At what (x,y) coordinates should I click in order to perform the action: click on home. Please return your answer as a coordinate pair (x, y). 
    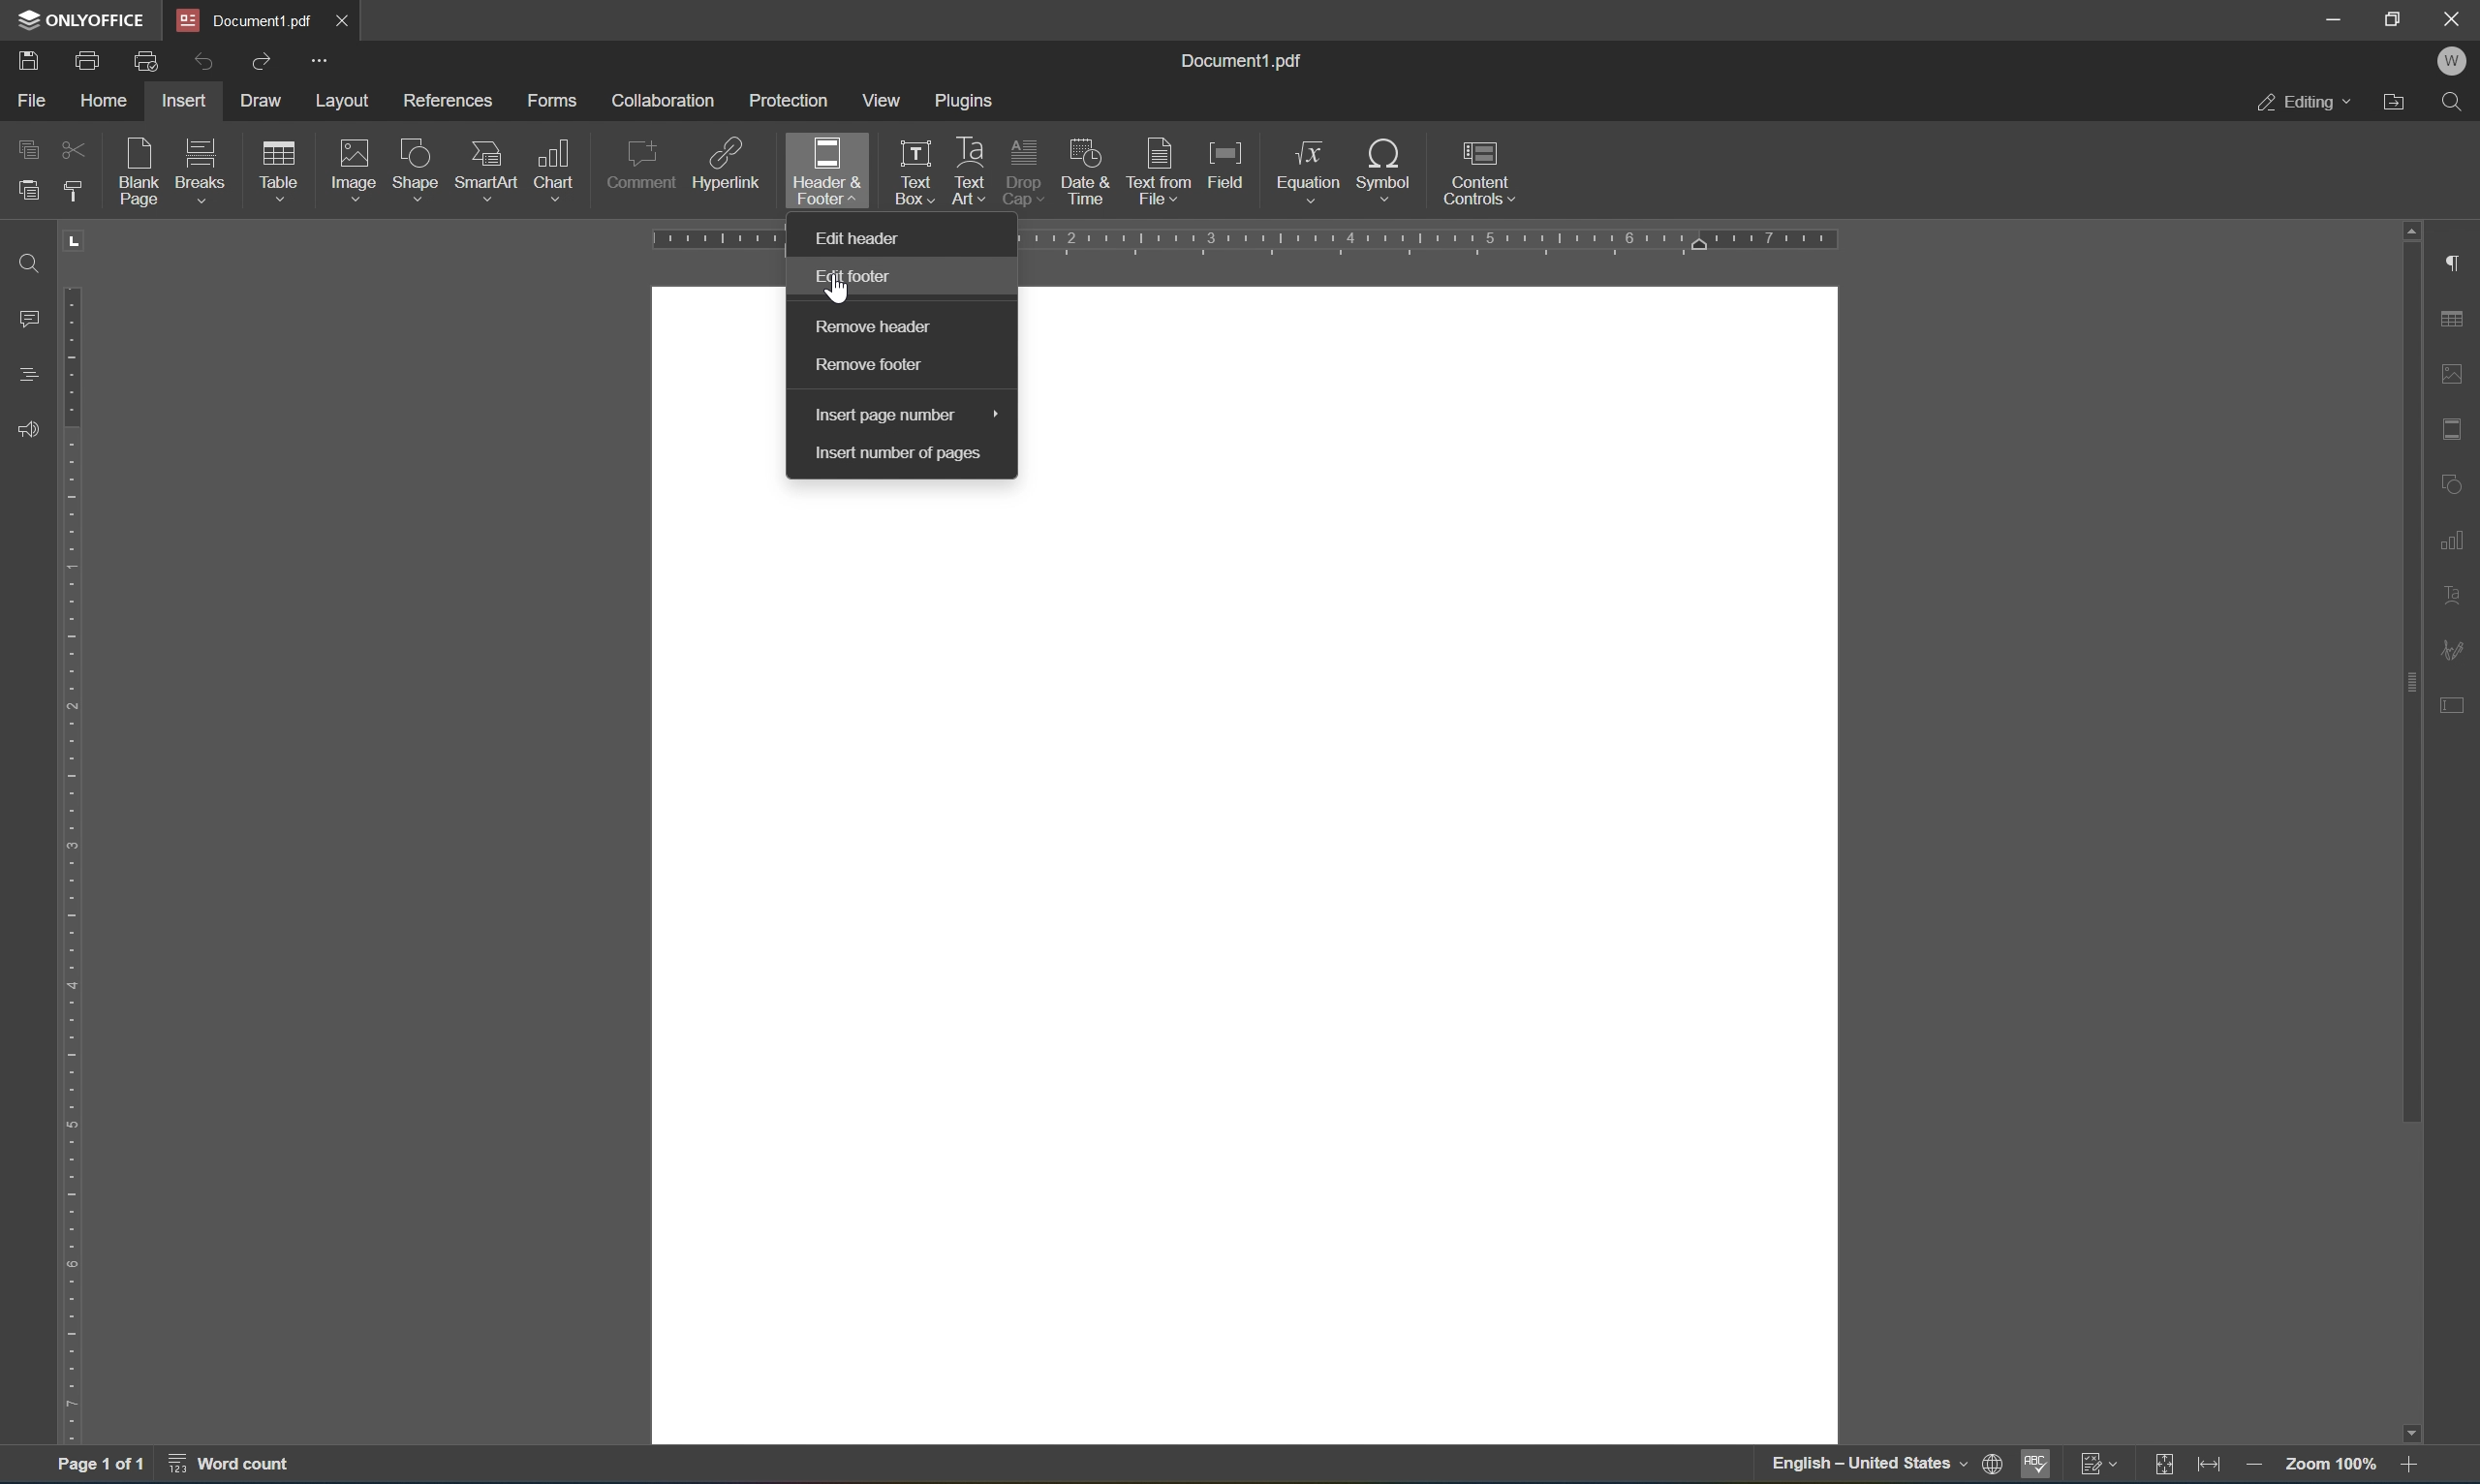
    Looking at the image, I should click on (99, 102).